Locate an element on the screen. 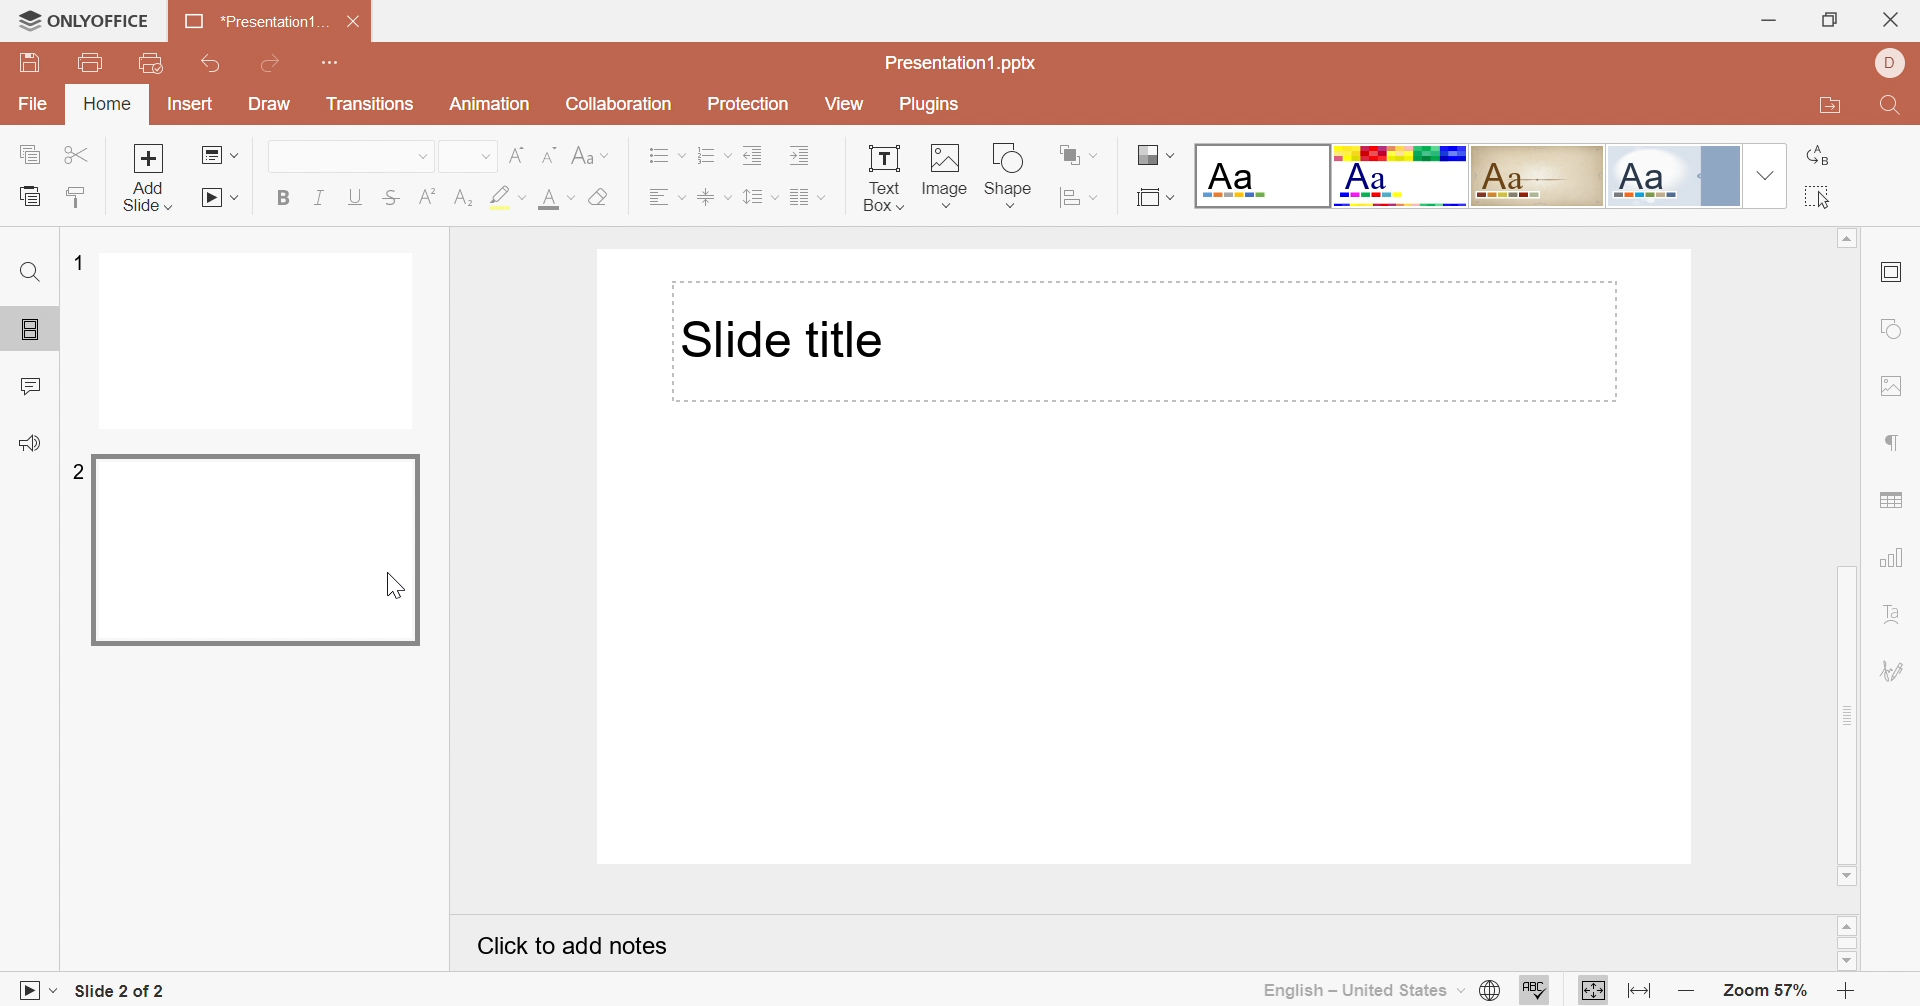 This screenshot has width=1920, height=1006. Align Size is located at coordinates (1074, 198).